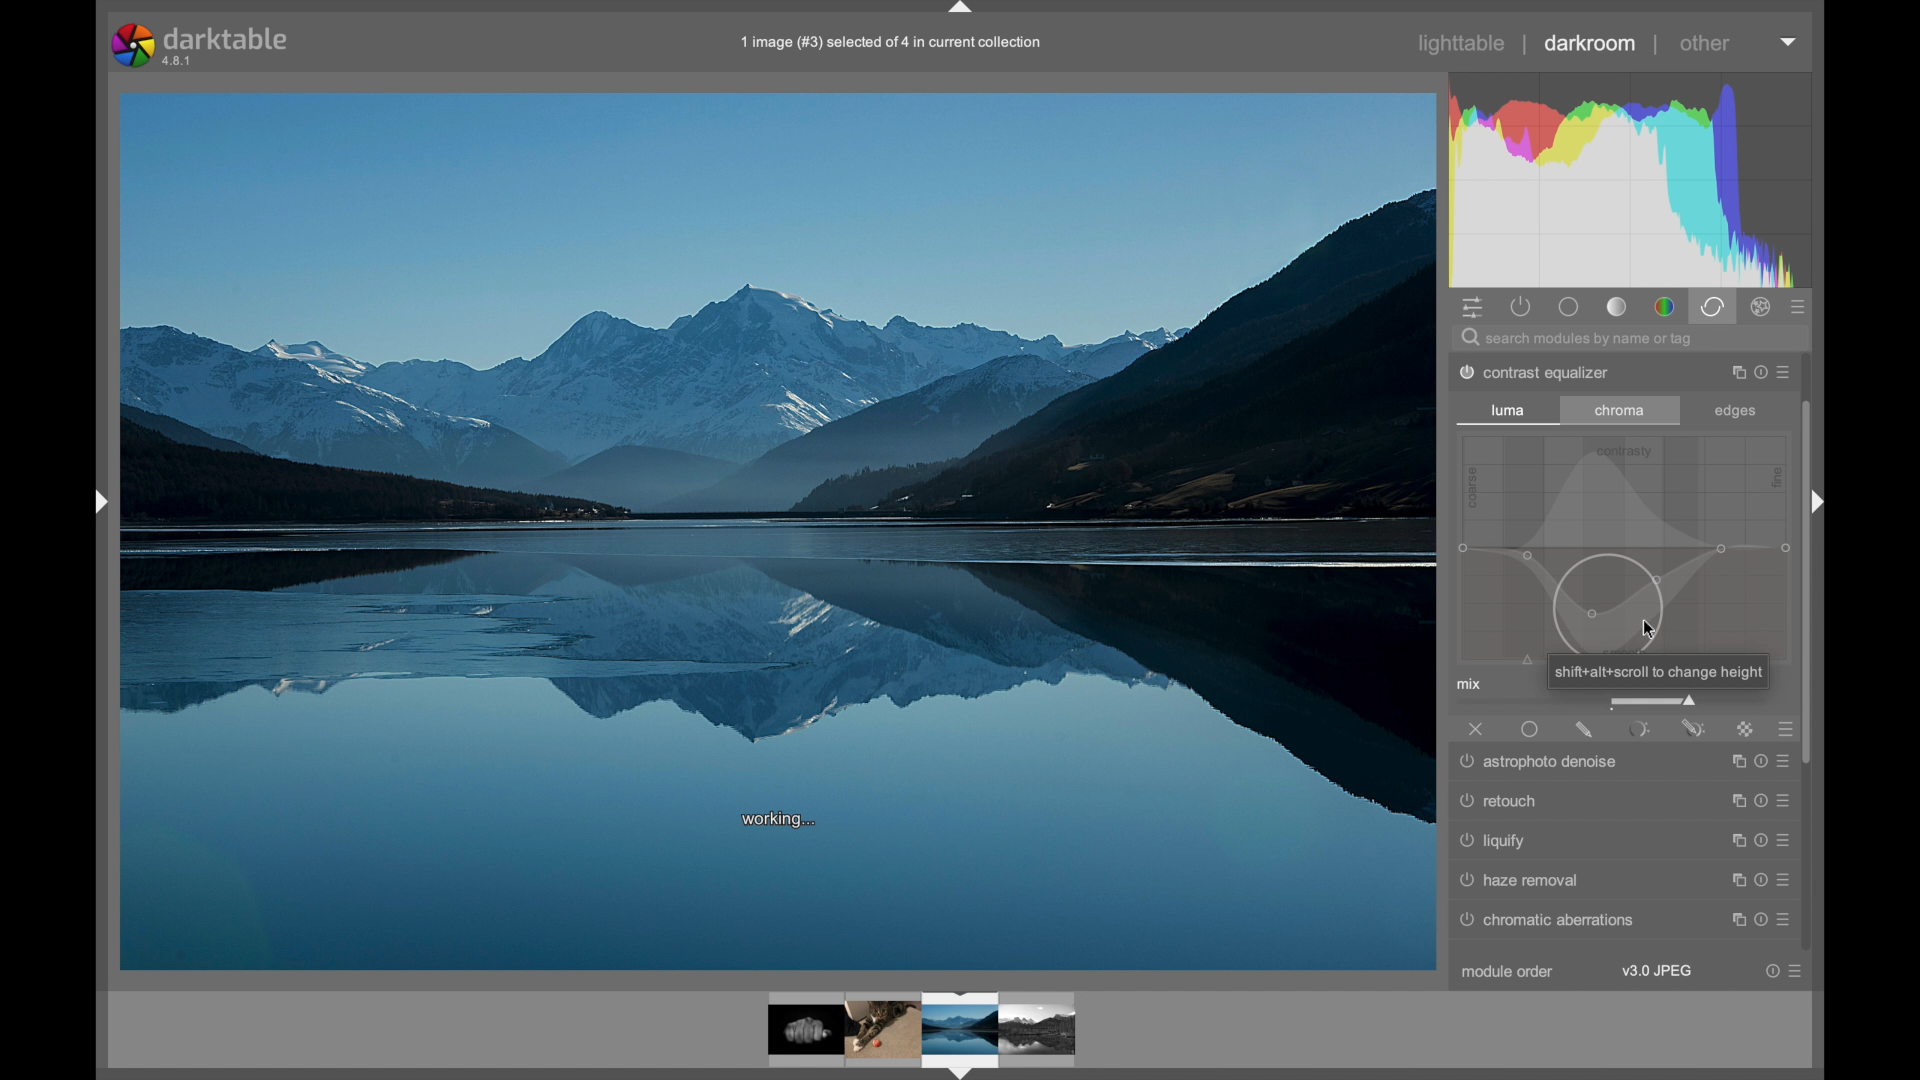 The width and height of the screenshot is (1920, 1080). Describe the element at coordinates (1590, 43) in the screenshot. I see `darkroom` at that location.